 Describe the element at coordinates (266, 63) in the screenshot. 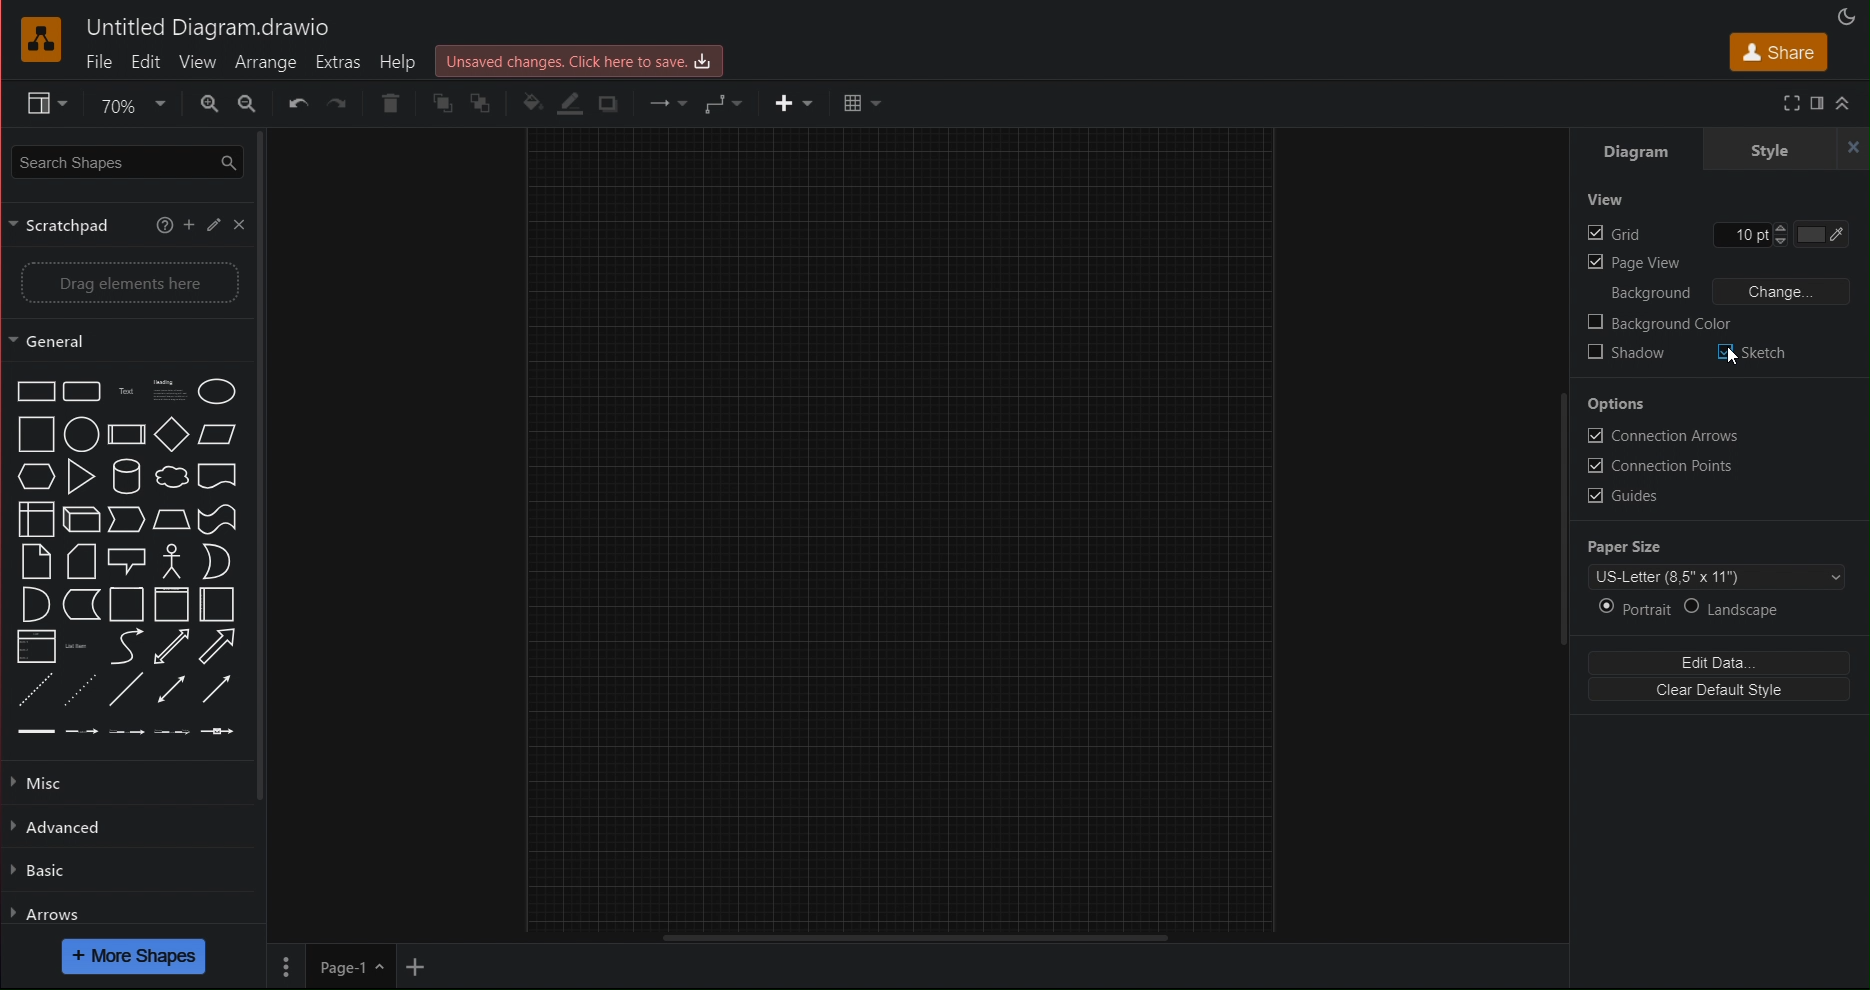

I see `Arrange` at that location.